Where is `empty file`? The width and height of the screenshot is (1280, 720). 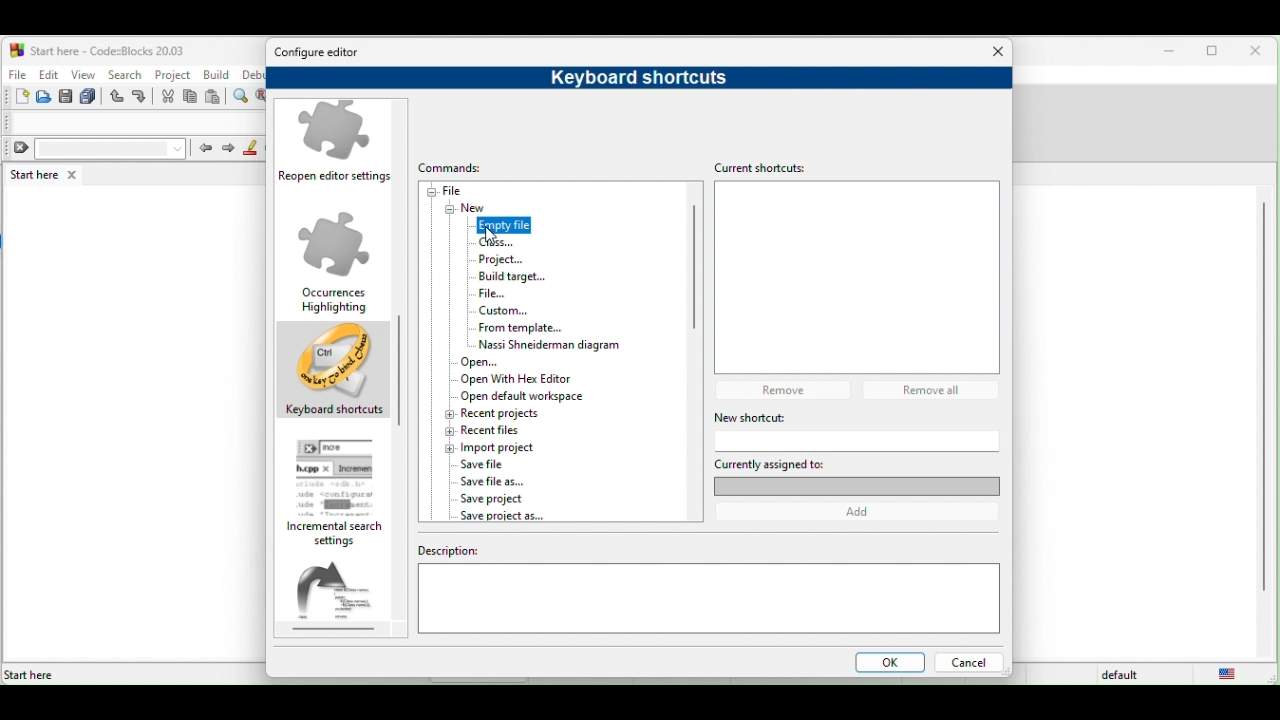 empty file is located at coordinates (501, 224).